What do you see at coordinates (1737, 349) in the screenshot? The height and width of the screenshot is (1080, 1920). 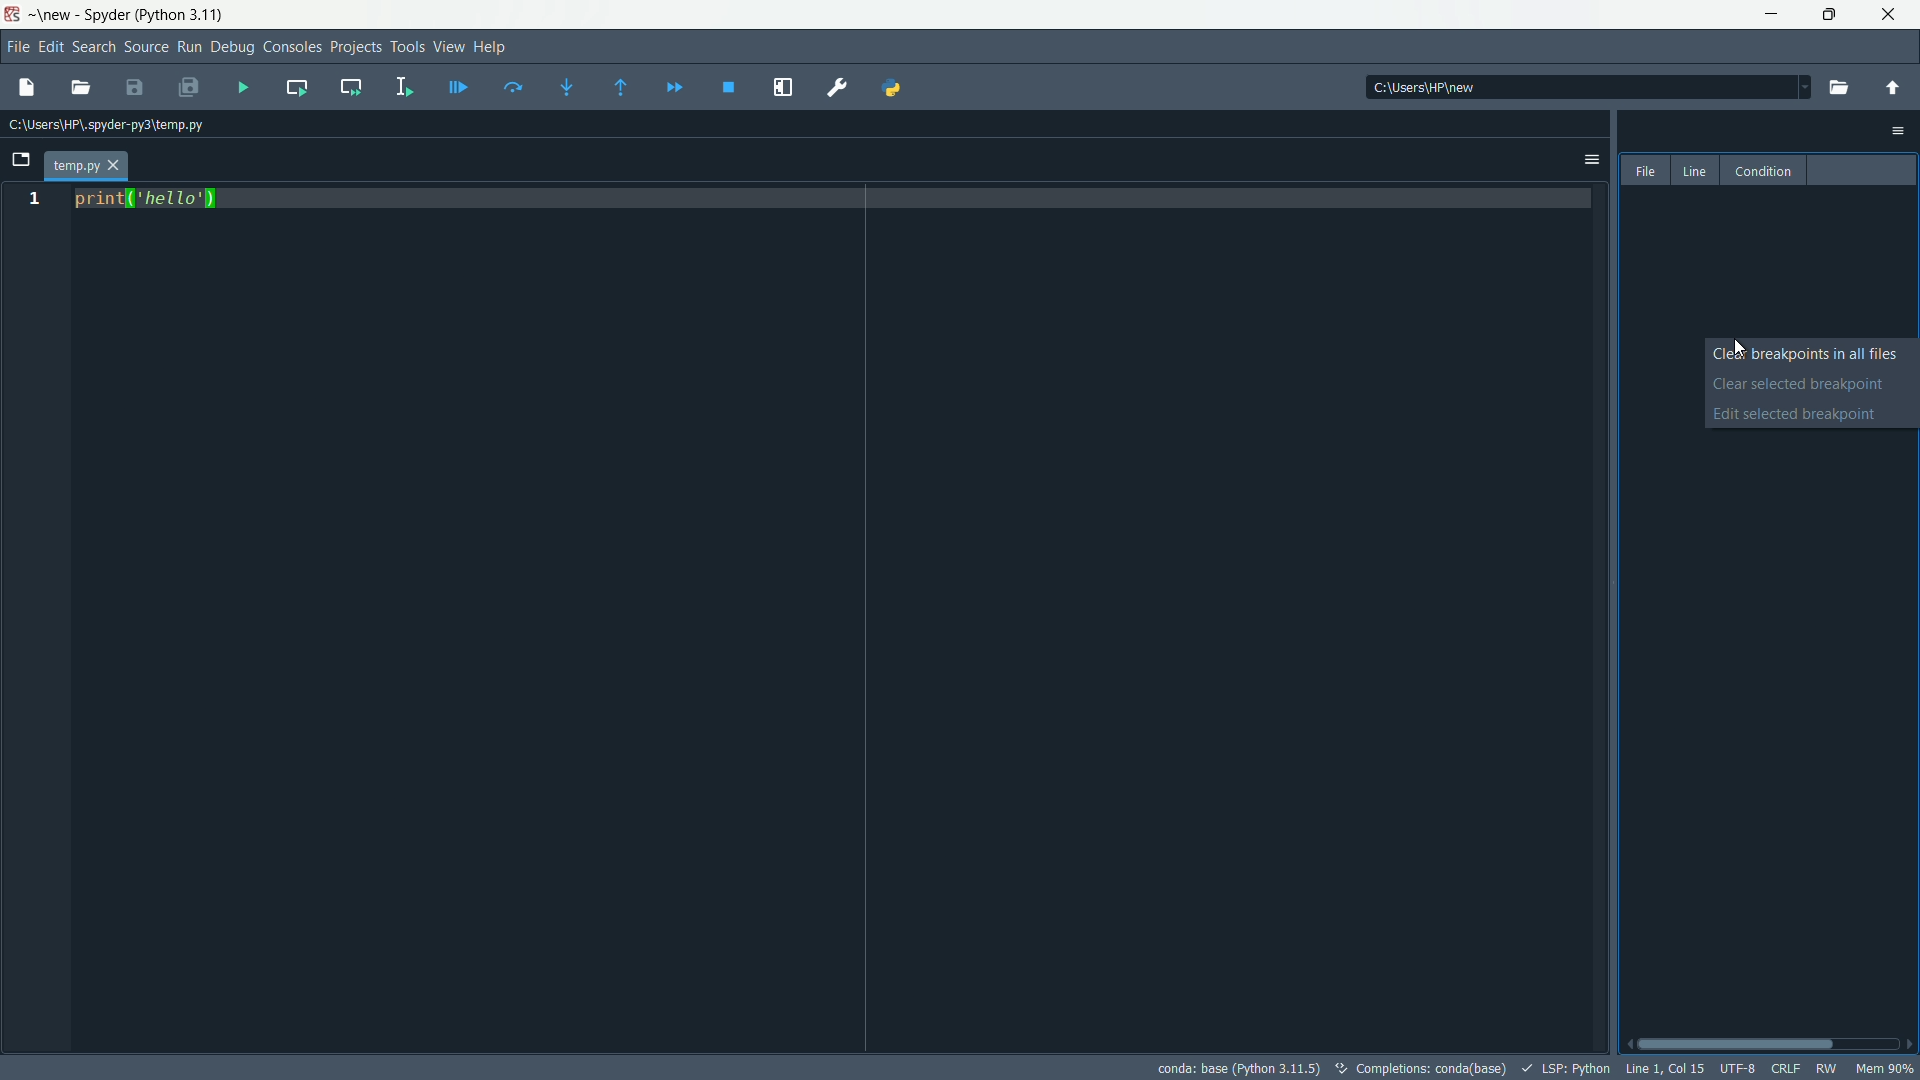 I see `cursor` at bounding box center [1737, 349].